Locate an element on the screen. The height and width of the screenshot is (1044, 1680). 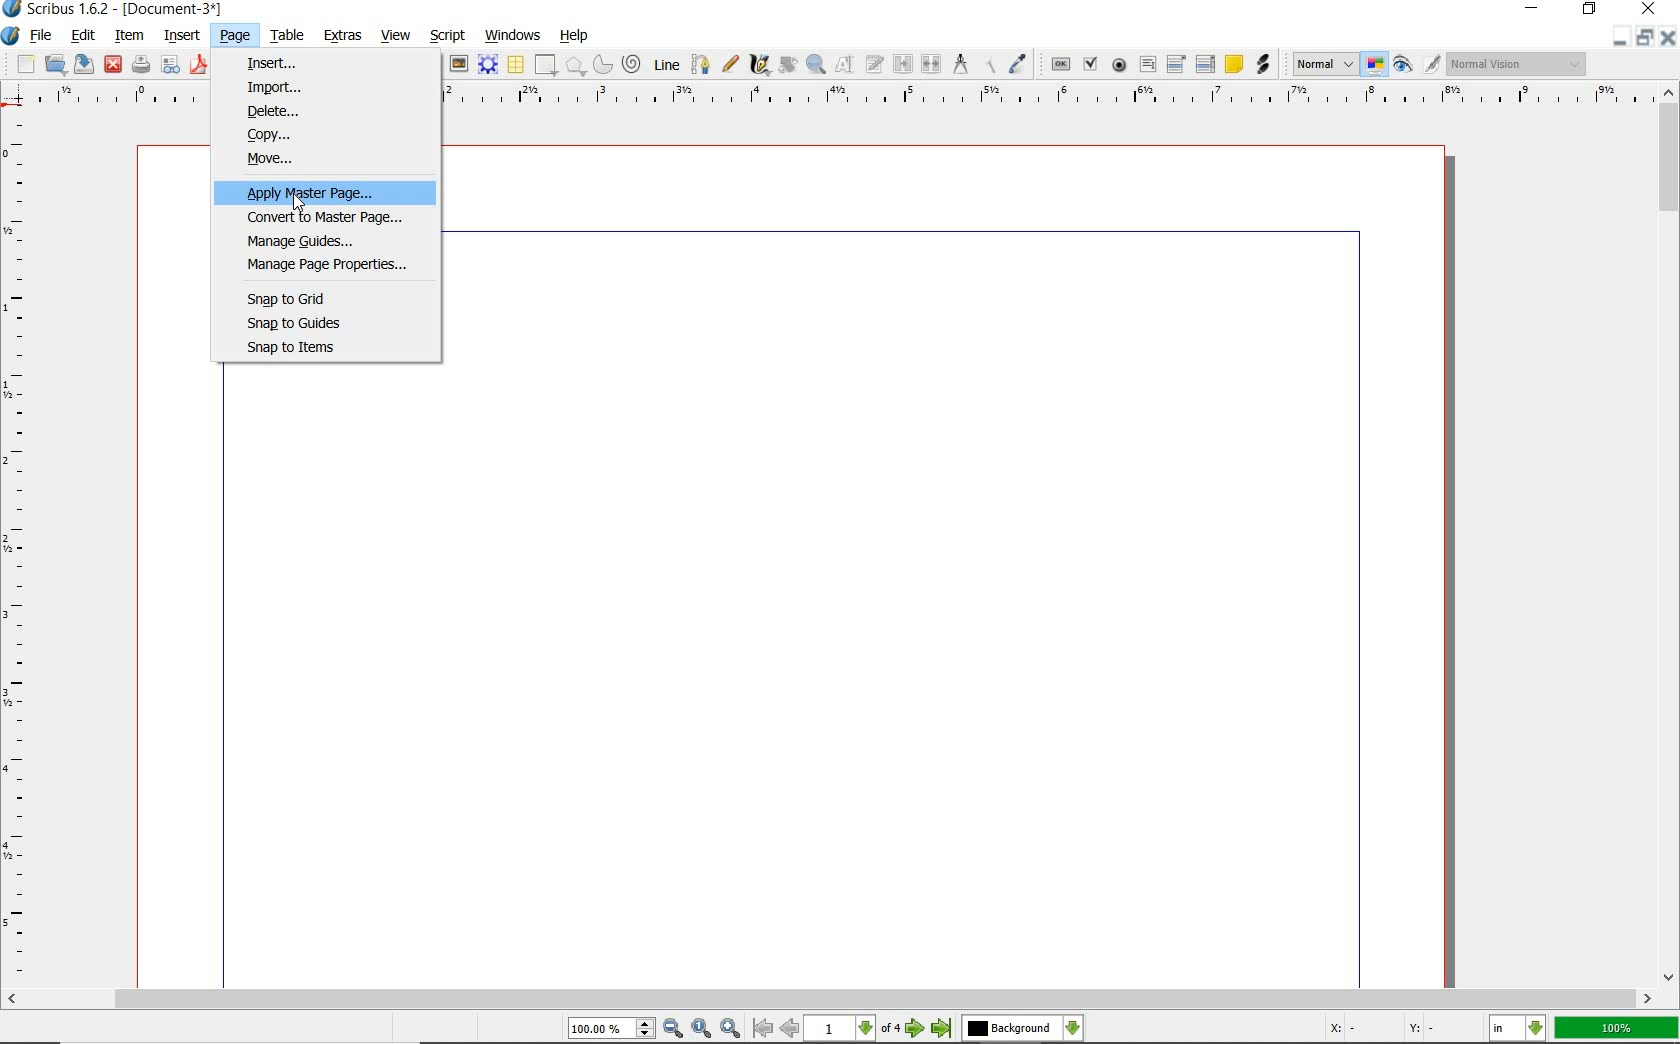
delete is located at coordinates (288, 110).